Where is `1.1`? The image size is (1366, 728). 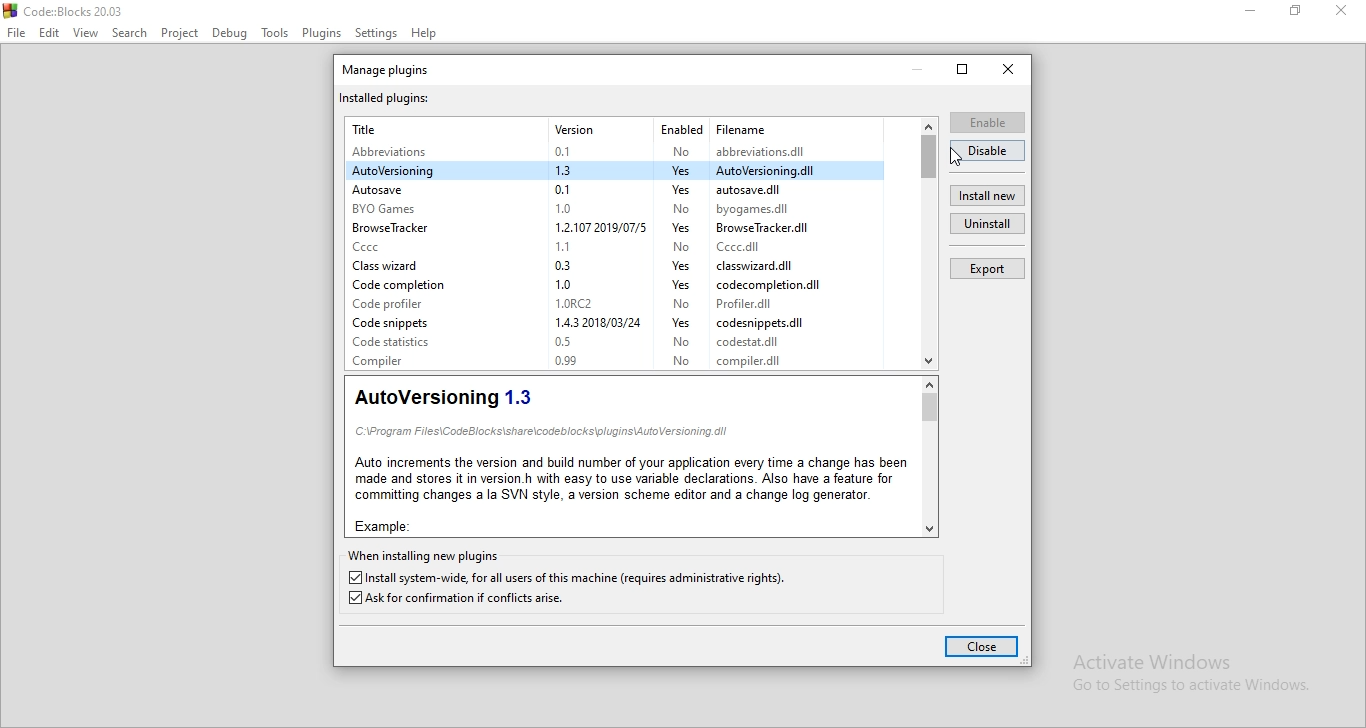 1.1 is located at coordinates (569, 244).